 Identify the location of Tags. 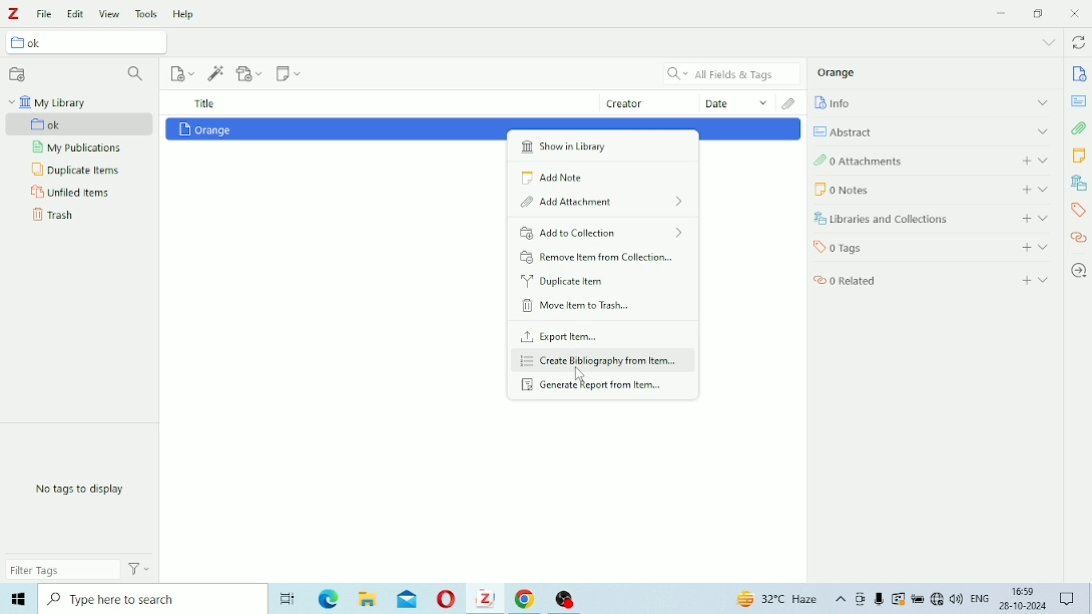
(1079, 211).